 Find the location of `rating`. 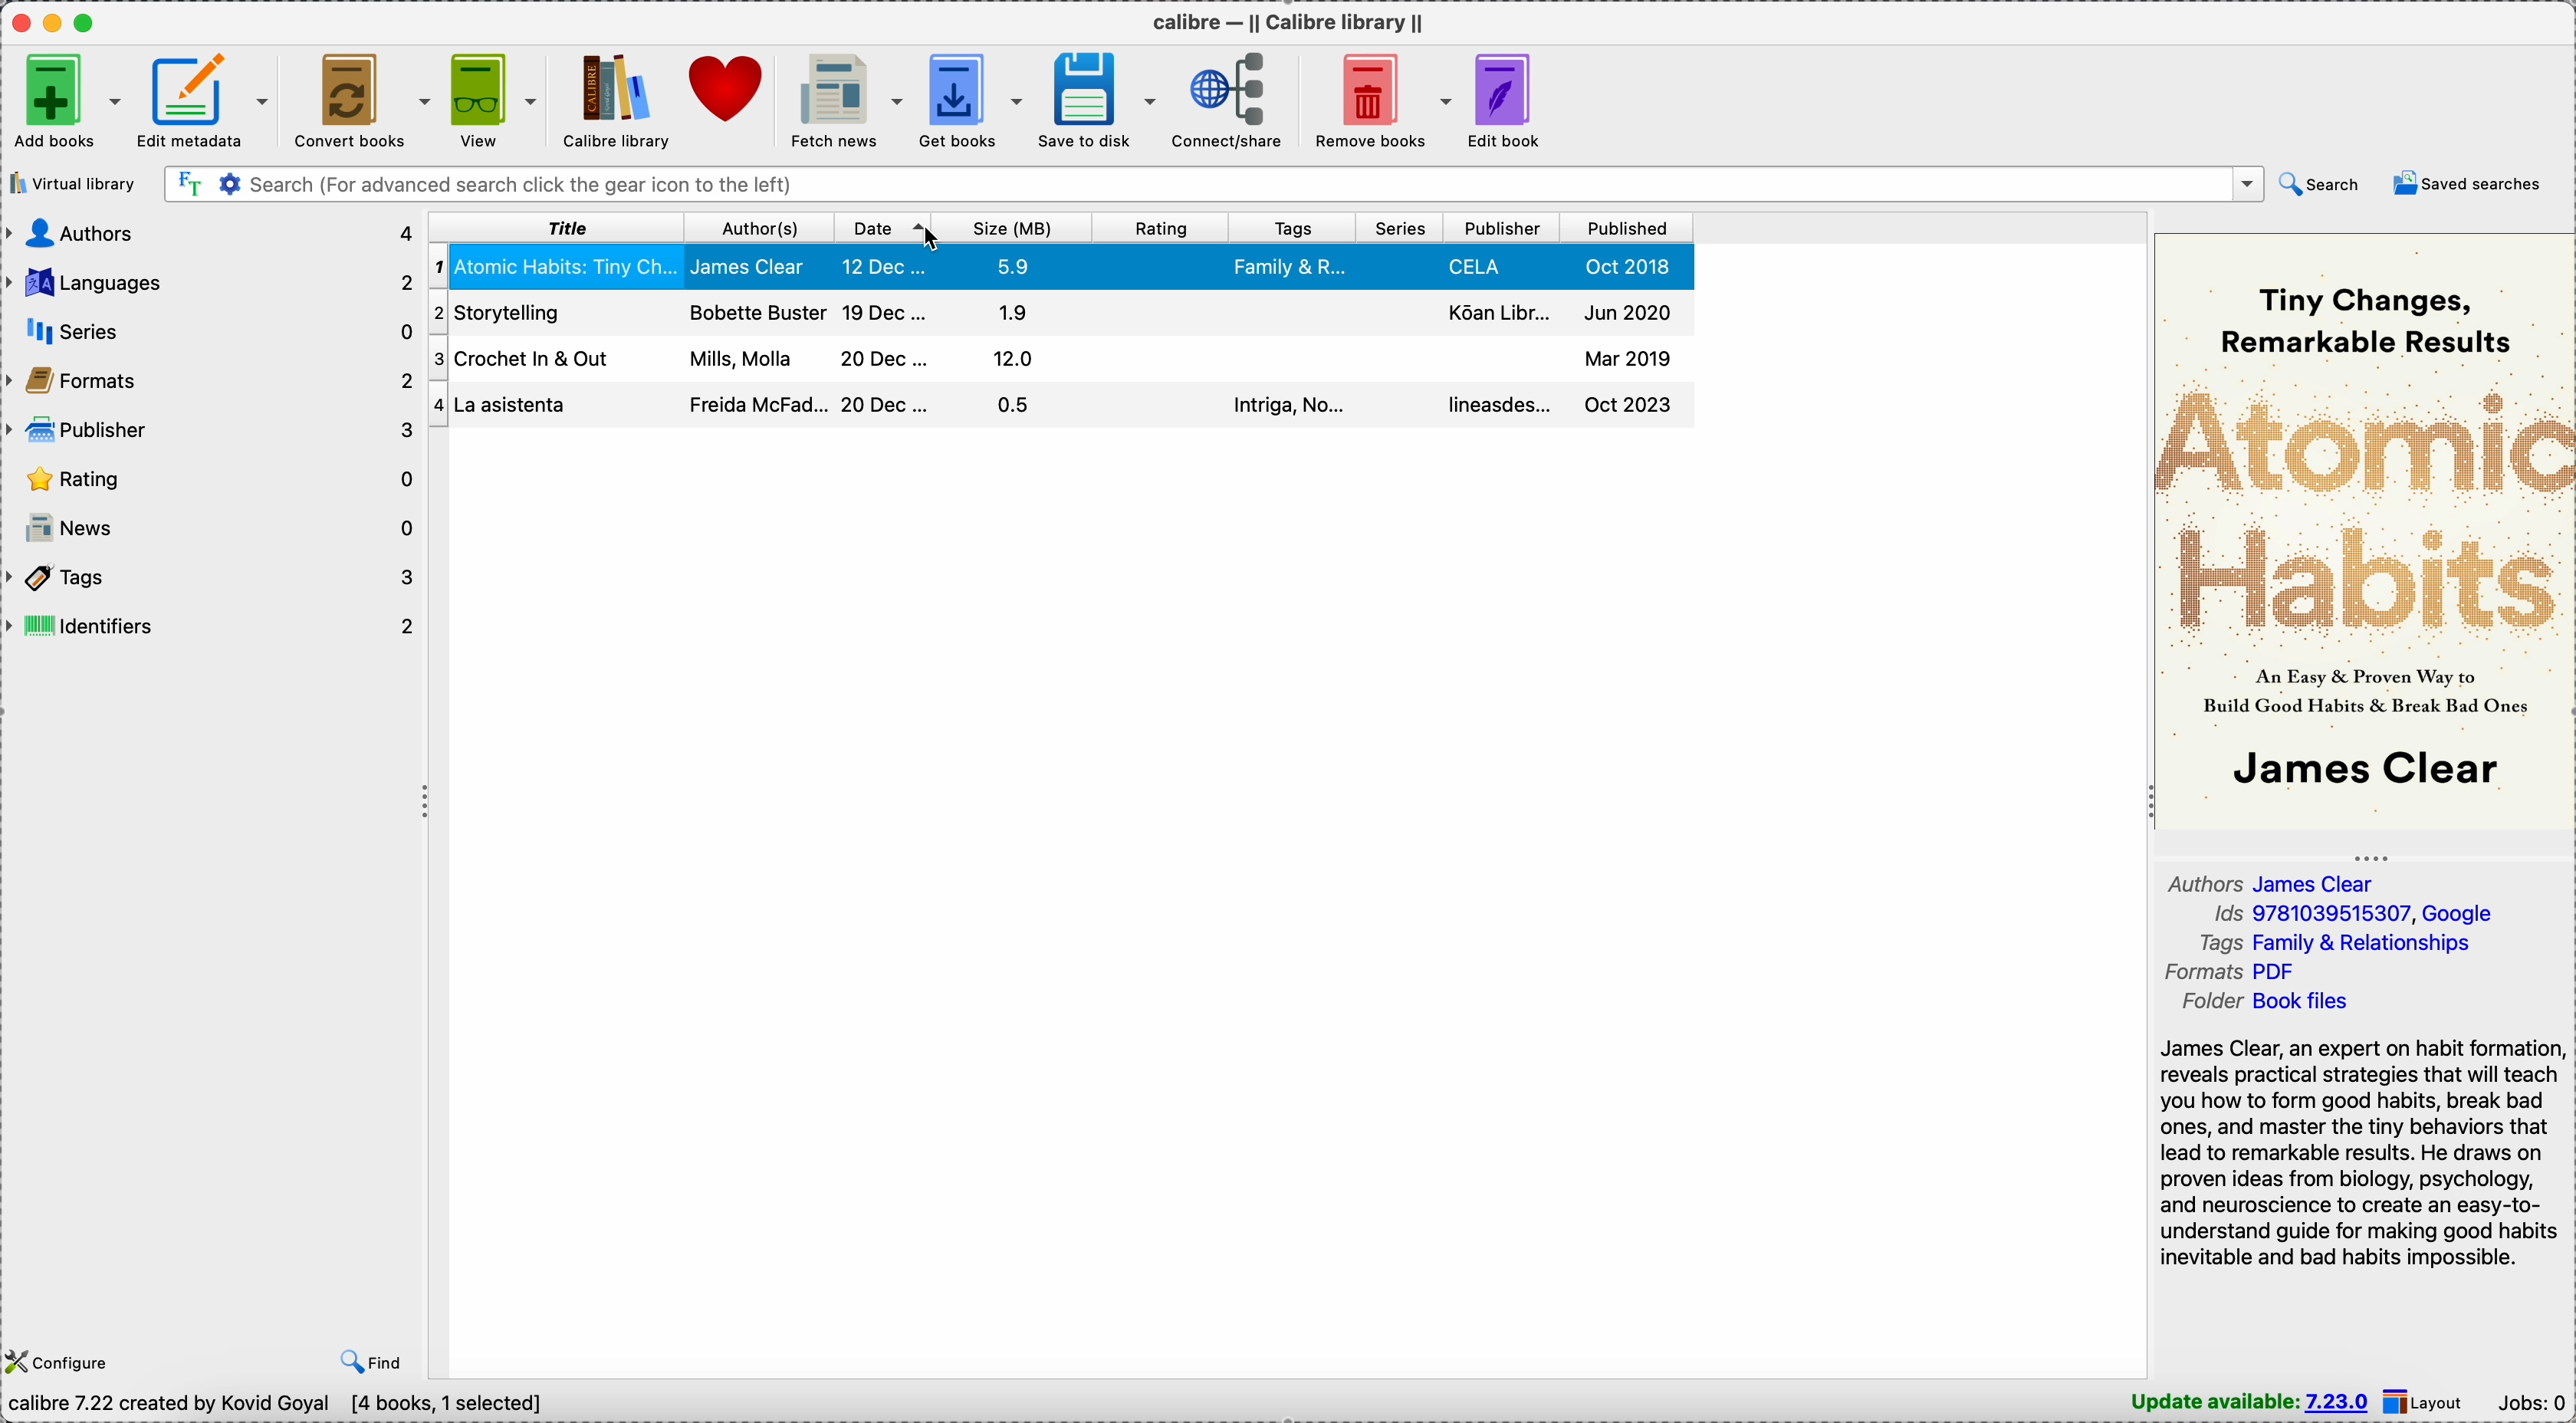

rating is located at coordinates (1156, 229).